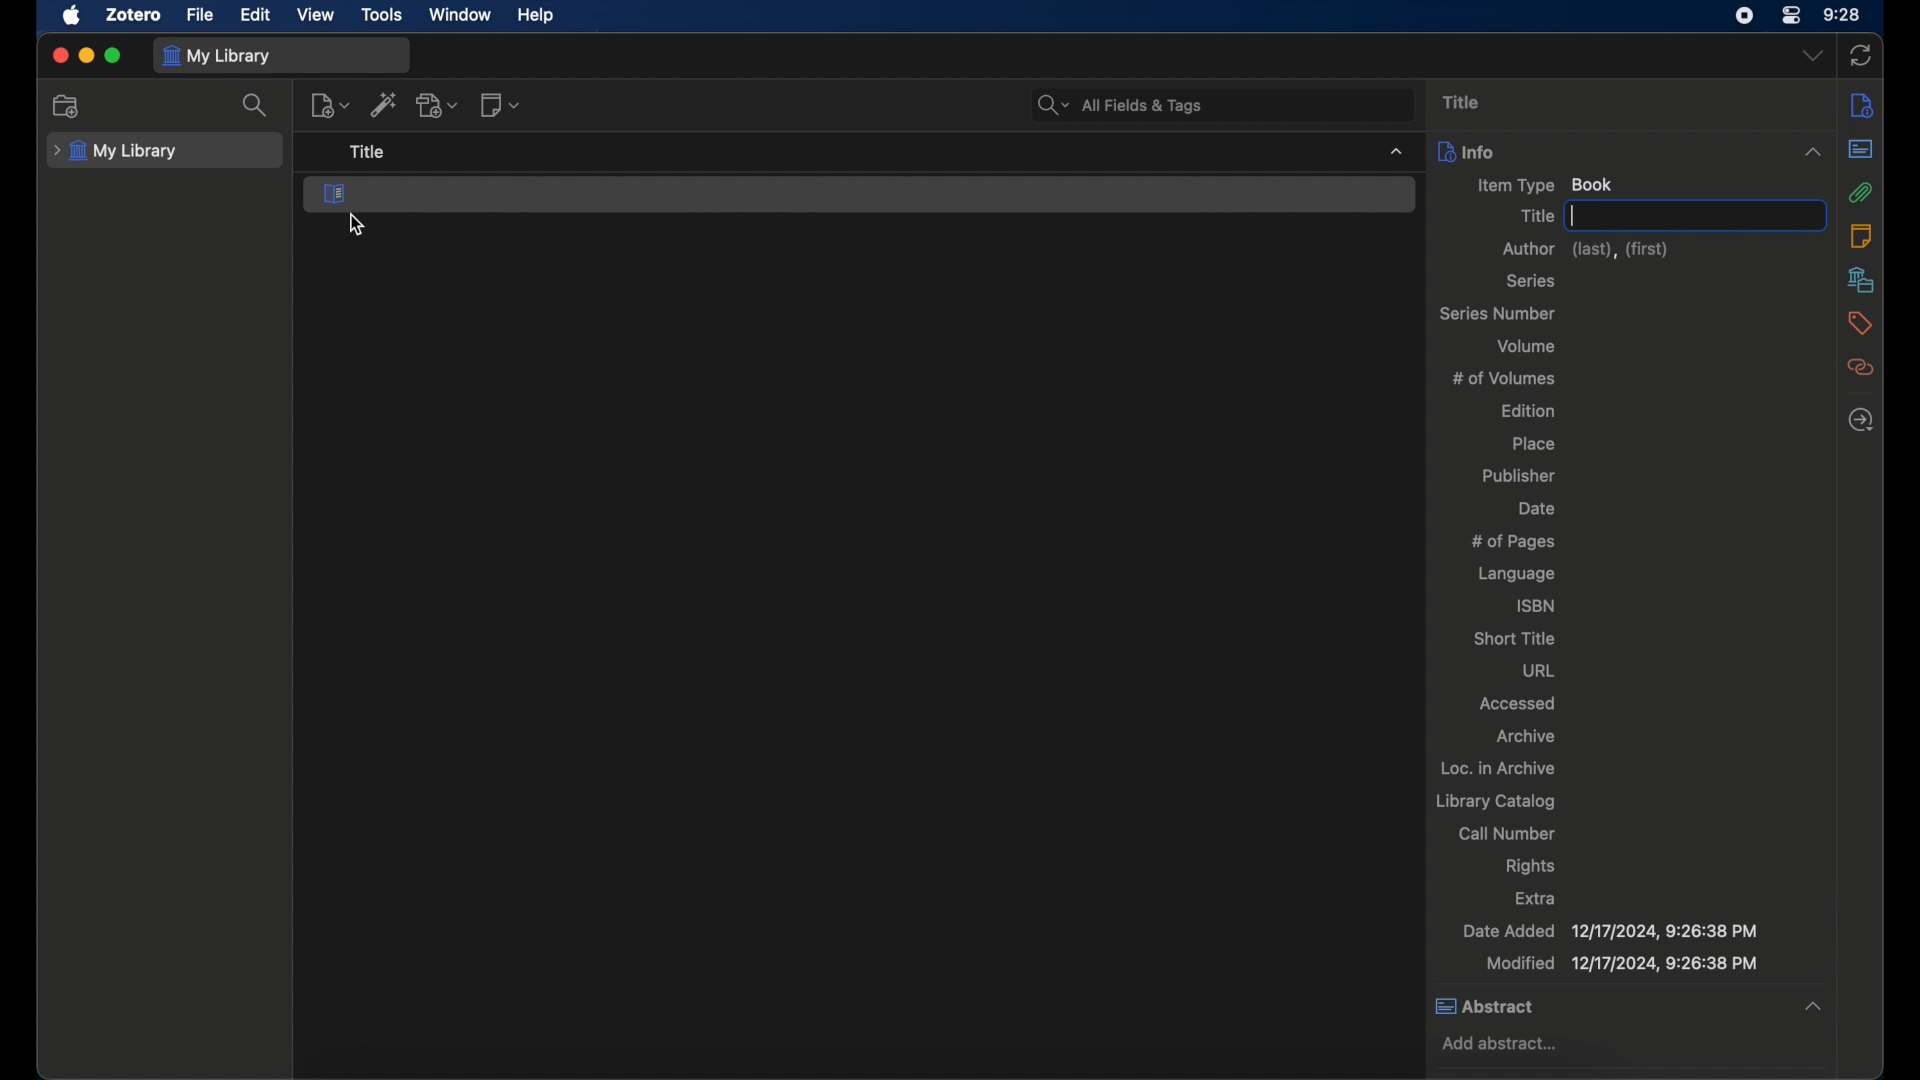 The width and height of the screenshot is (1920, 1080). I want to click on screen recorder icon, so click(1744, 16).